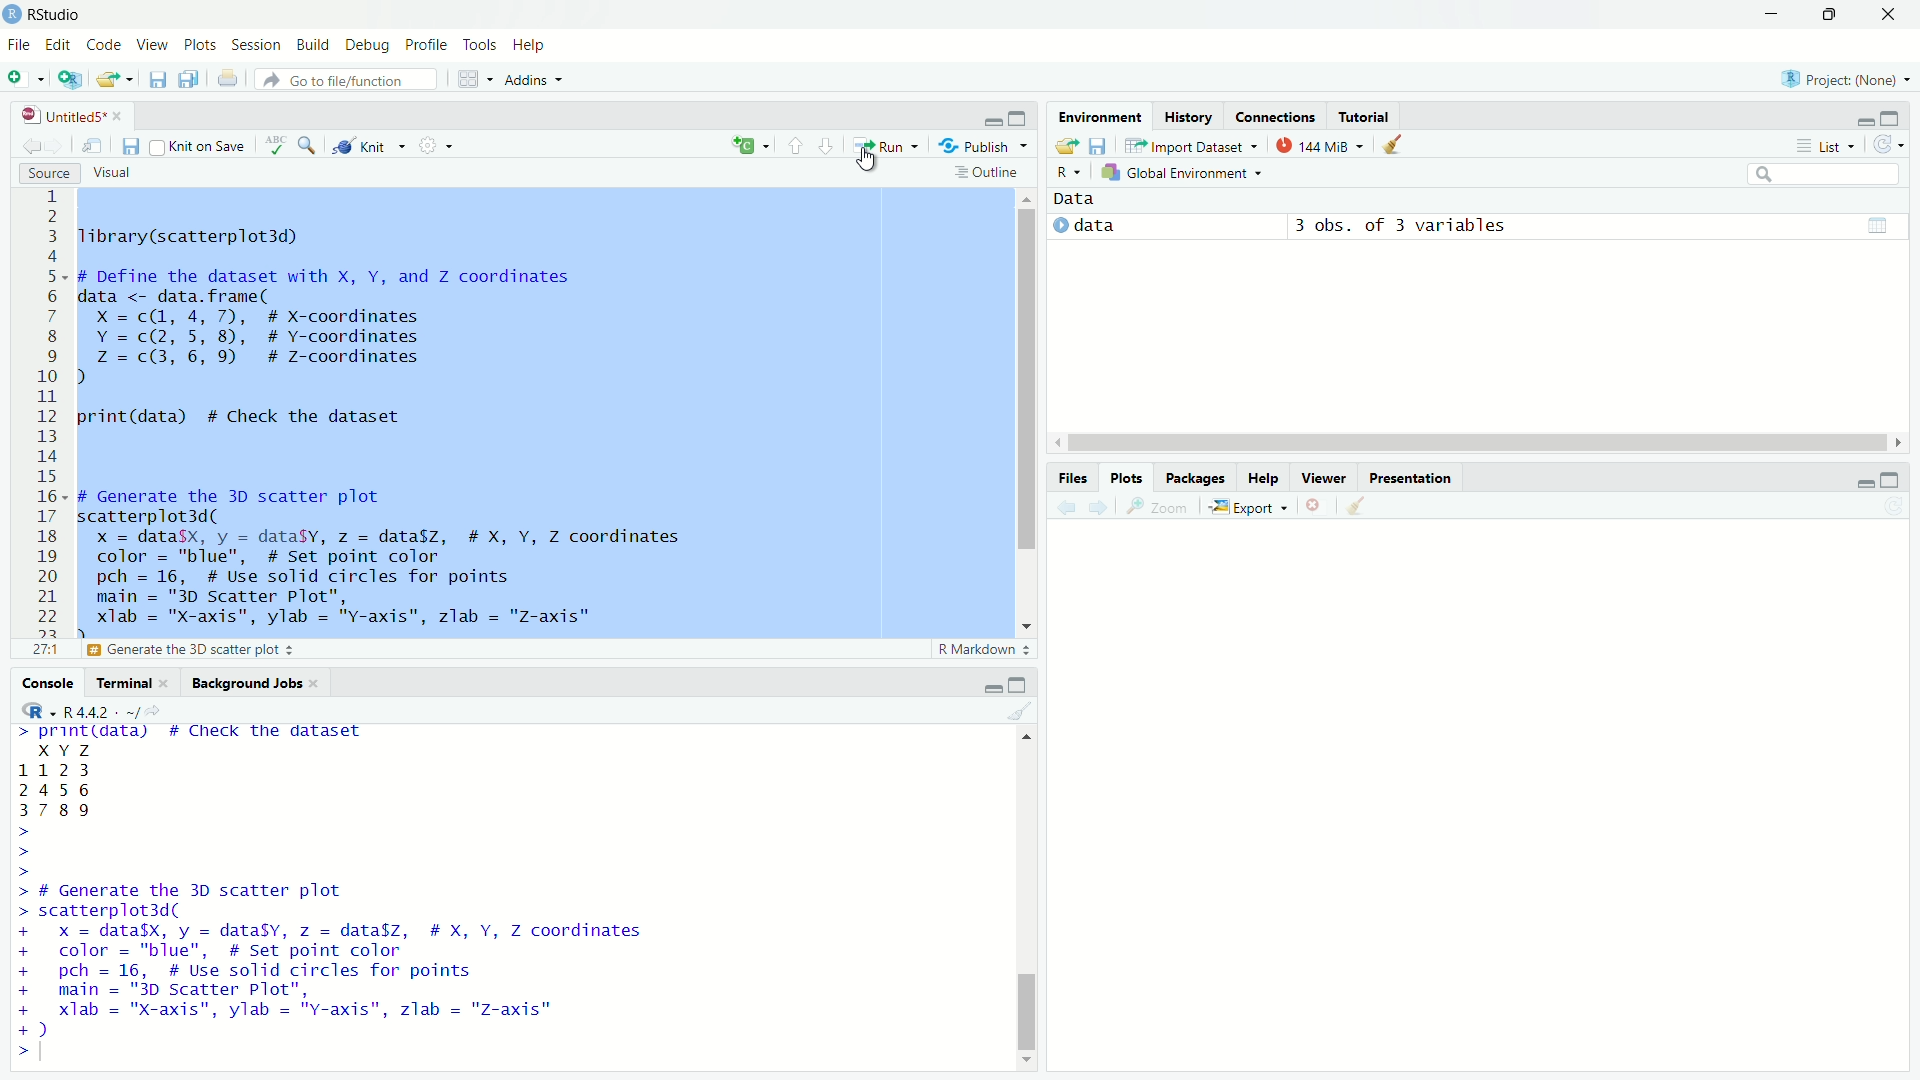 The height and width of the screenshot is (1080, 1920). Describe the element at coordinates (192, 733) in the screenshot. I see `> print(data) # Check the dataset` at that location.